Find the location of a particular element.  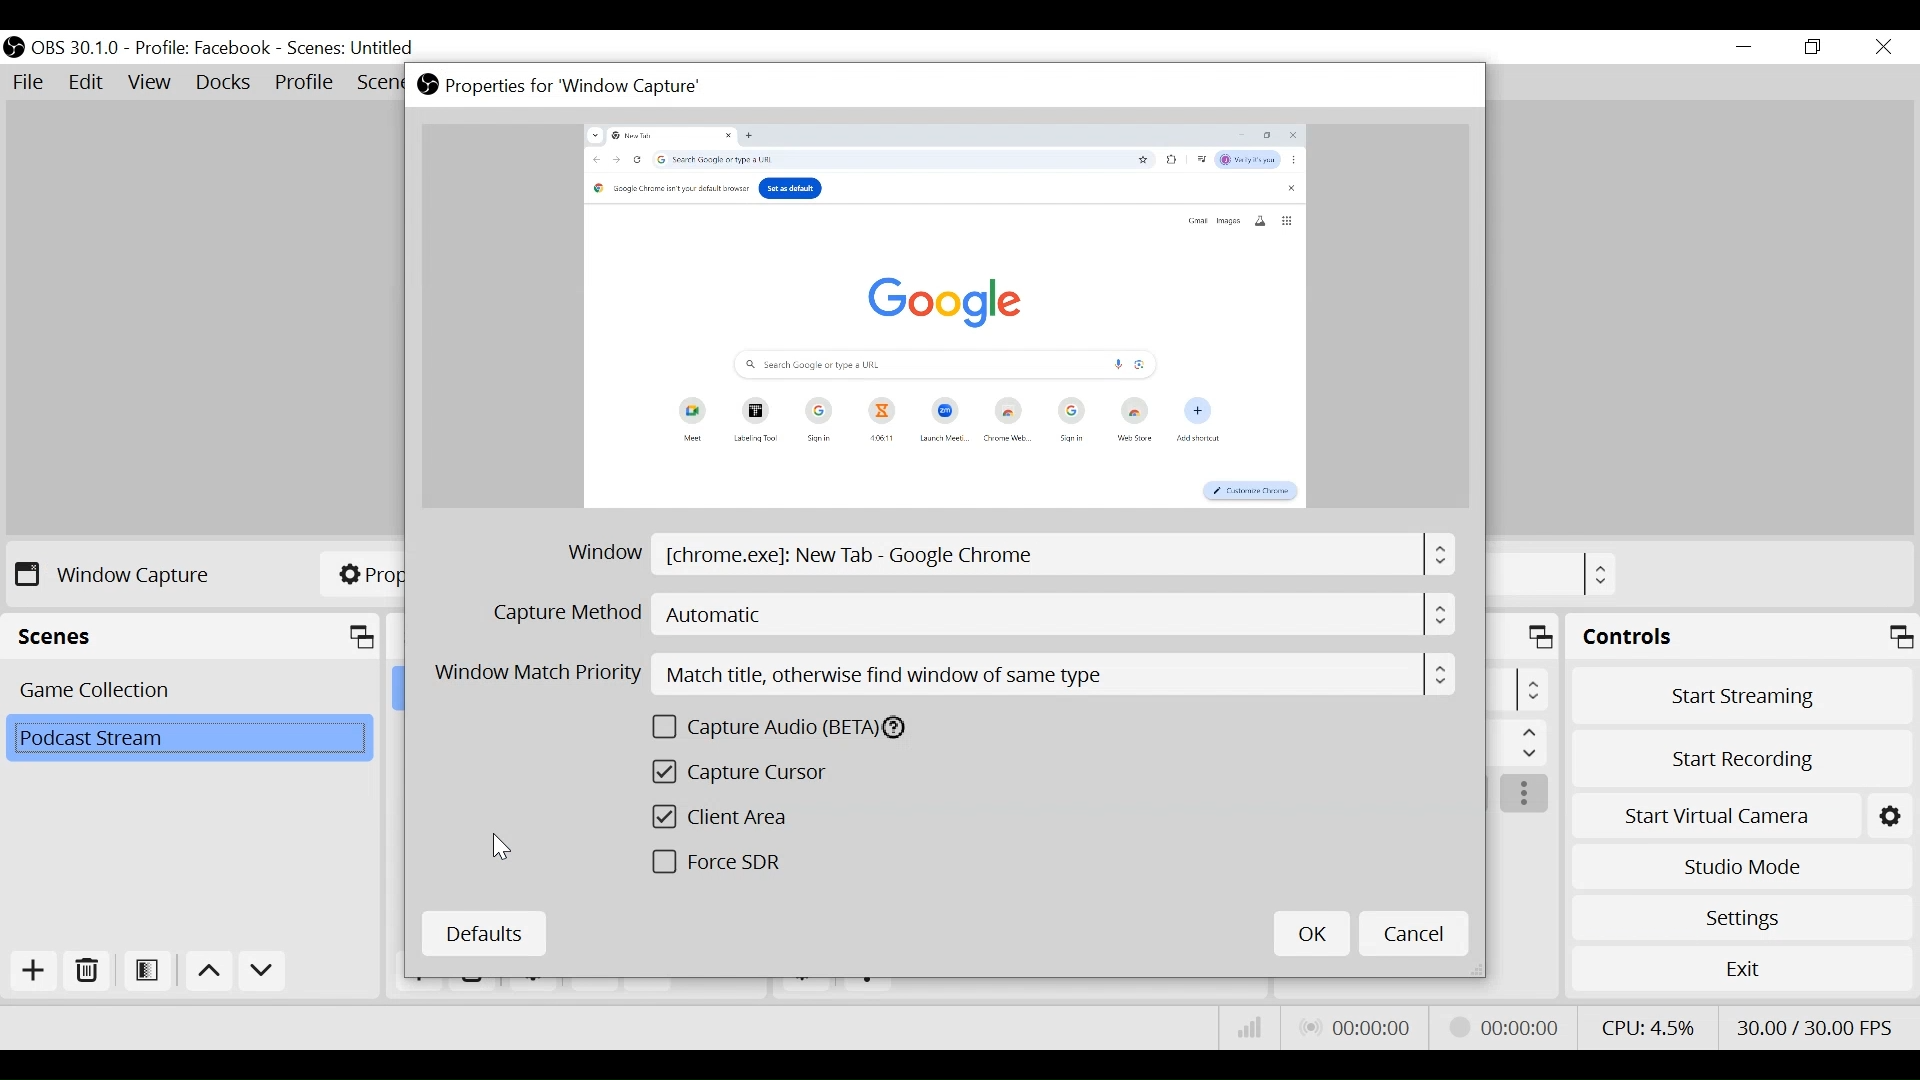

Docks is located at coordinates (223, 83).